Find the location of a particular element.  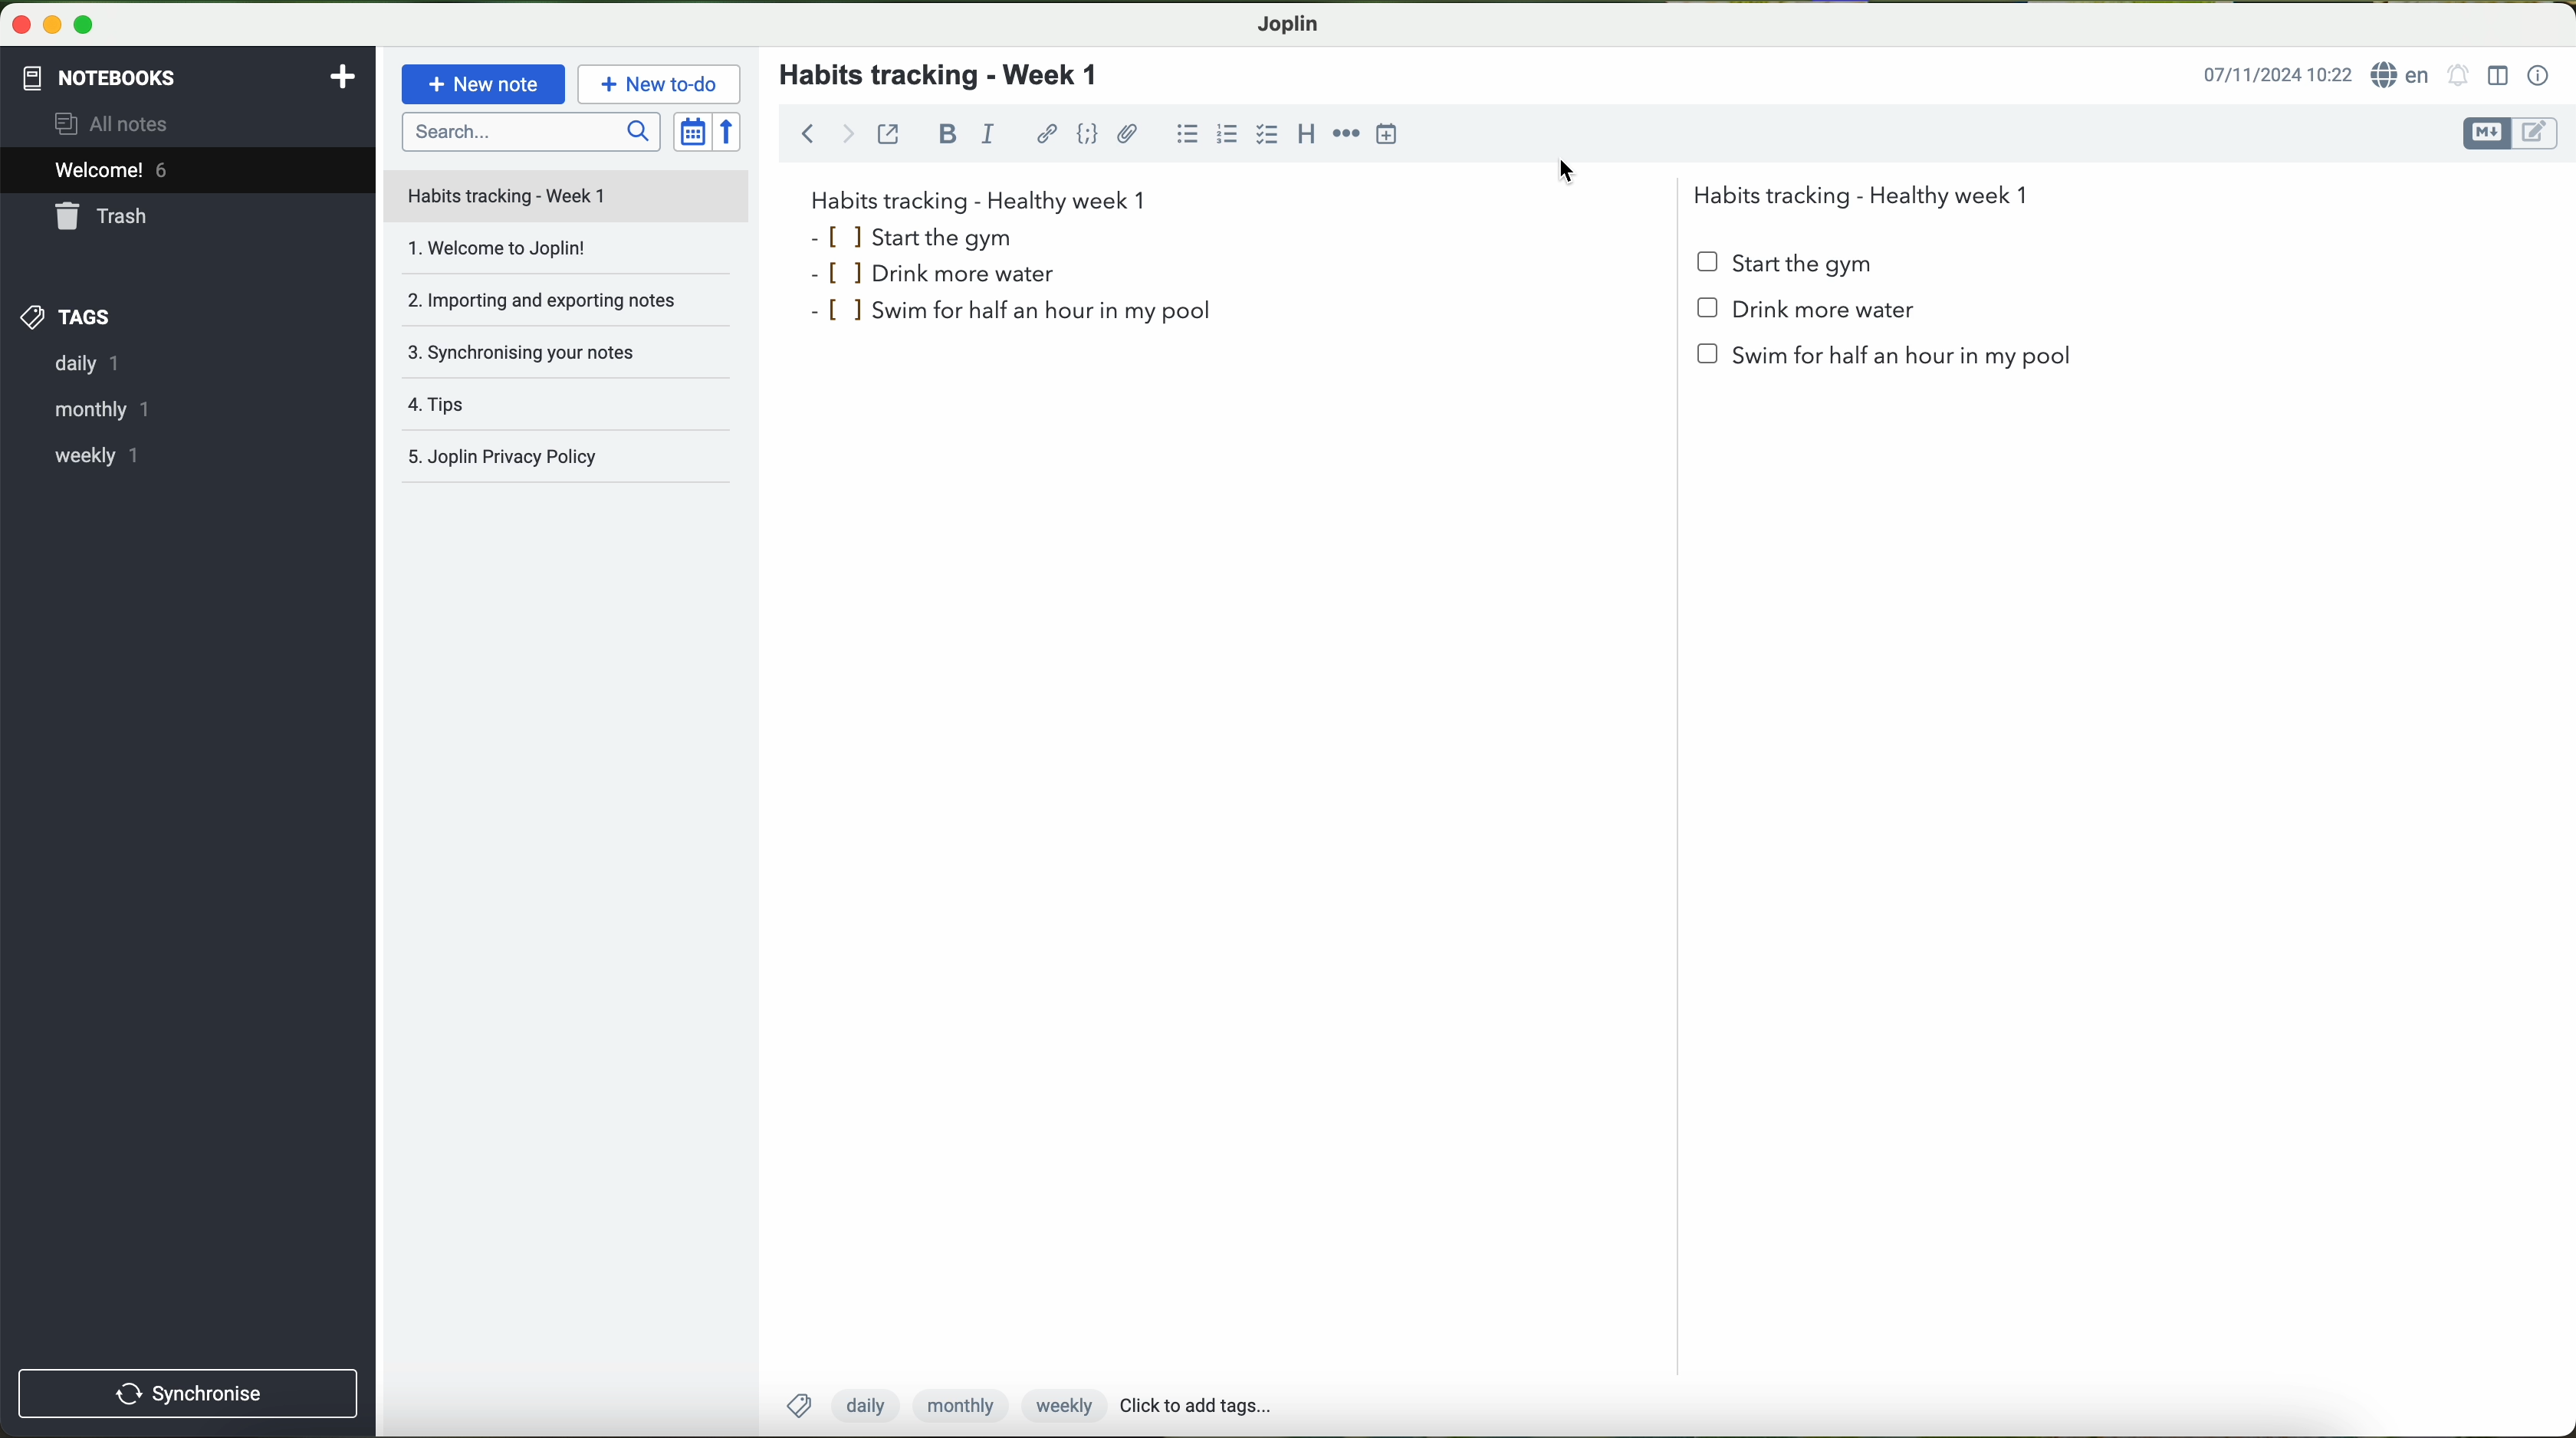

Habits tracking - Healthy week 1 is located at coordinates (1870, 191).